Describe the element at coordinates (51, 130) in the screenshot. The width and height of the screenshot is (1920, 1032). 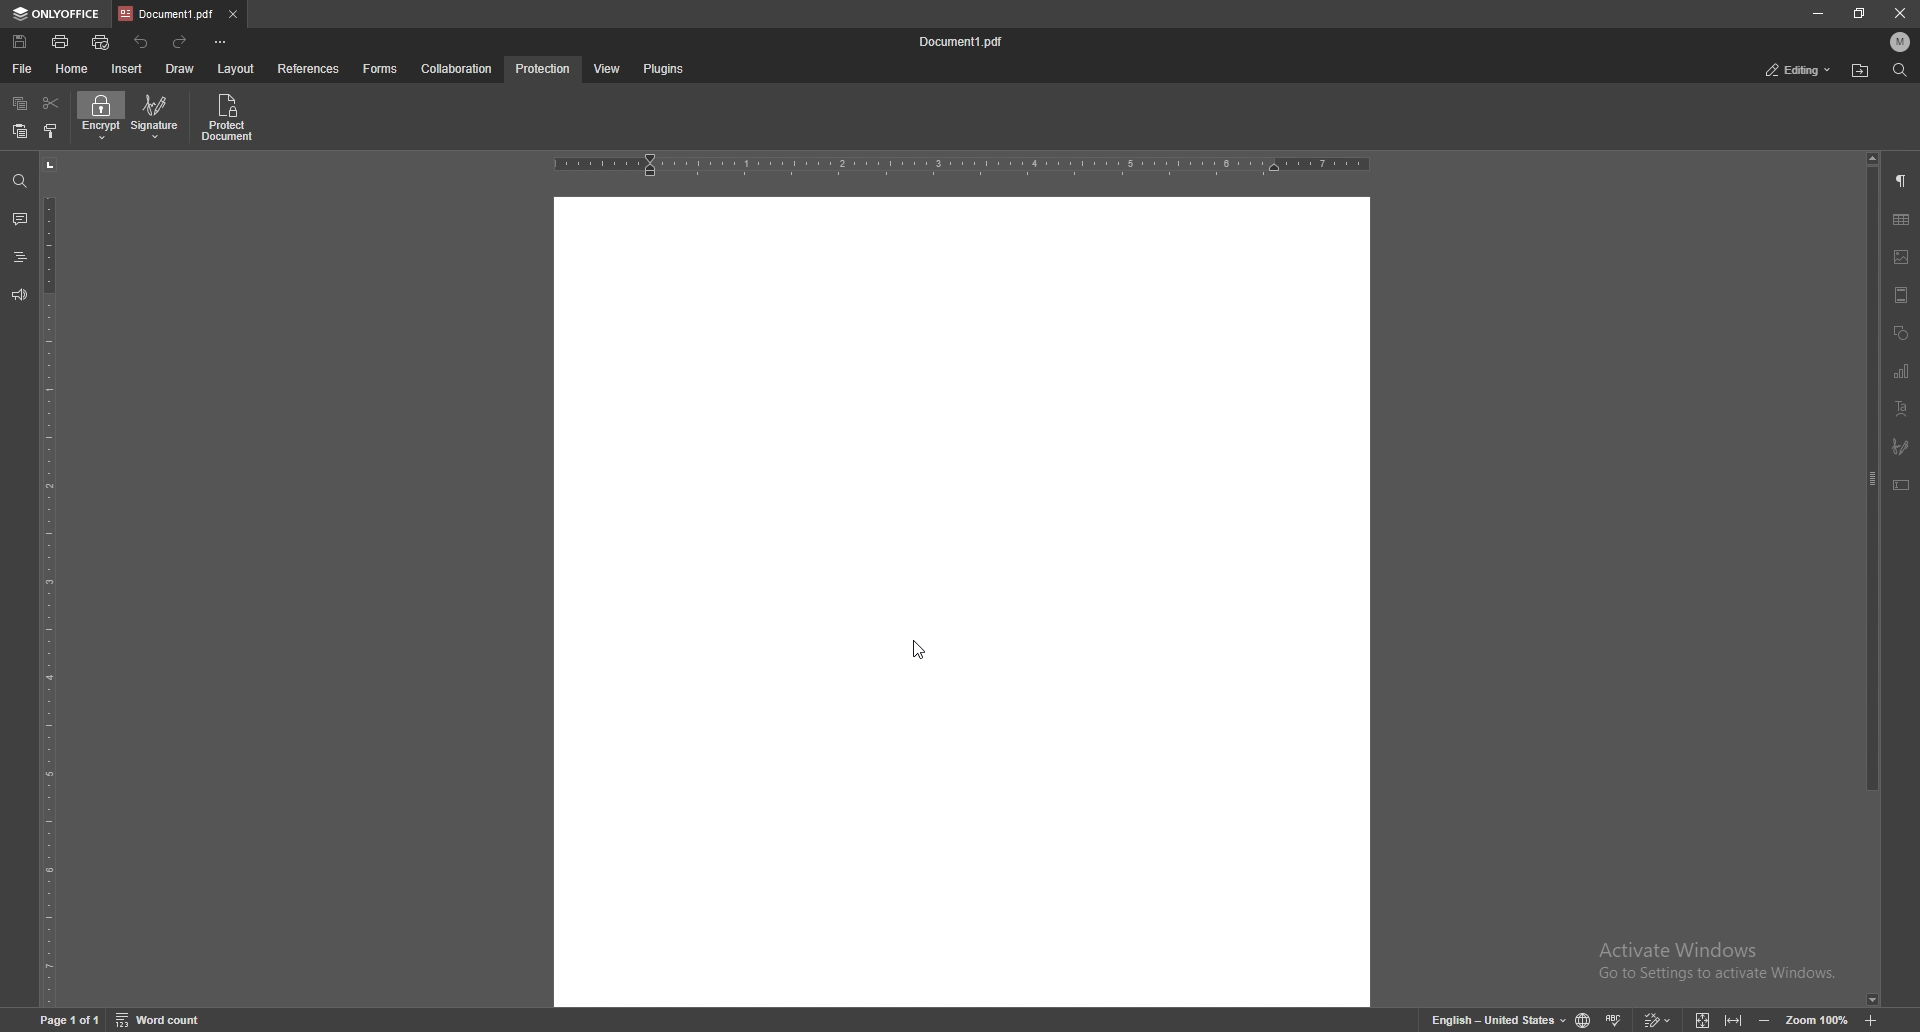
I see `copy style` at that location.